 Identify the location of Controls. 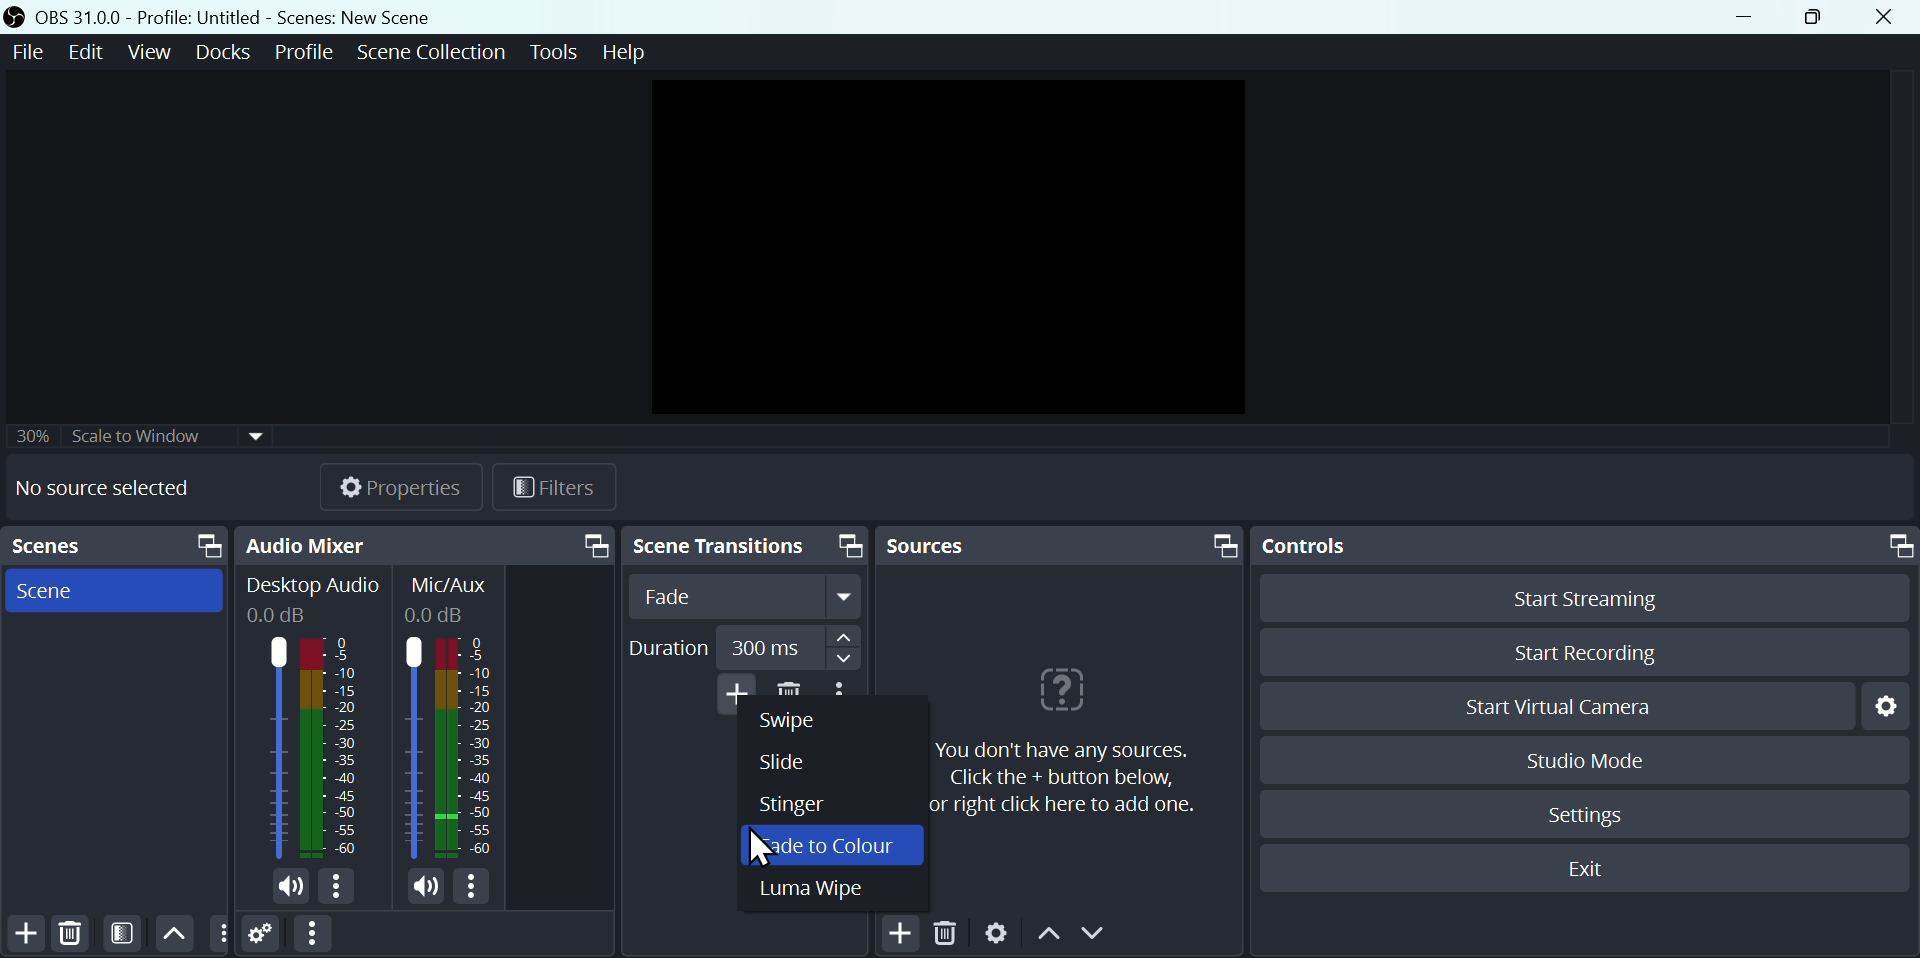
(1583, 546).